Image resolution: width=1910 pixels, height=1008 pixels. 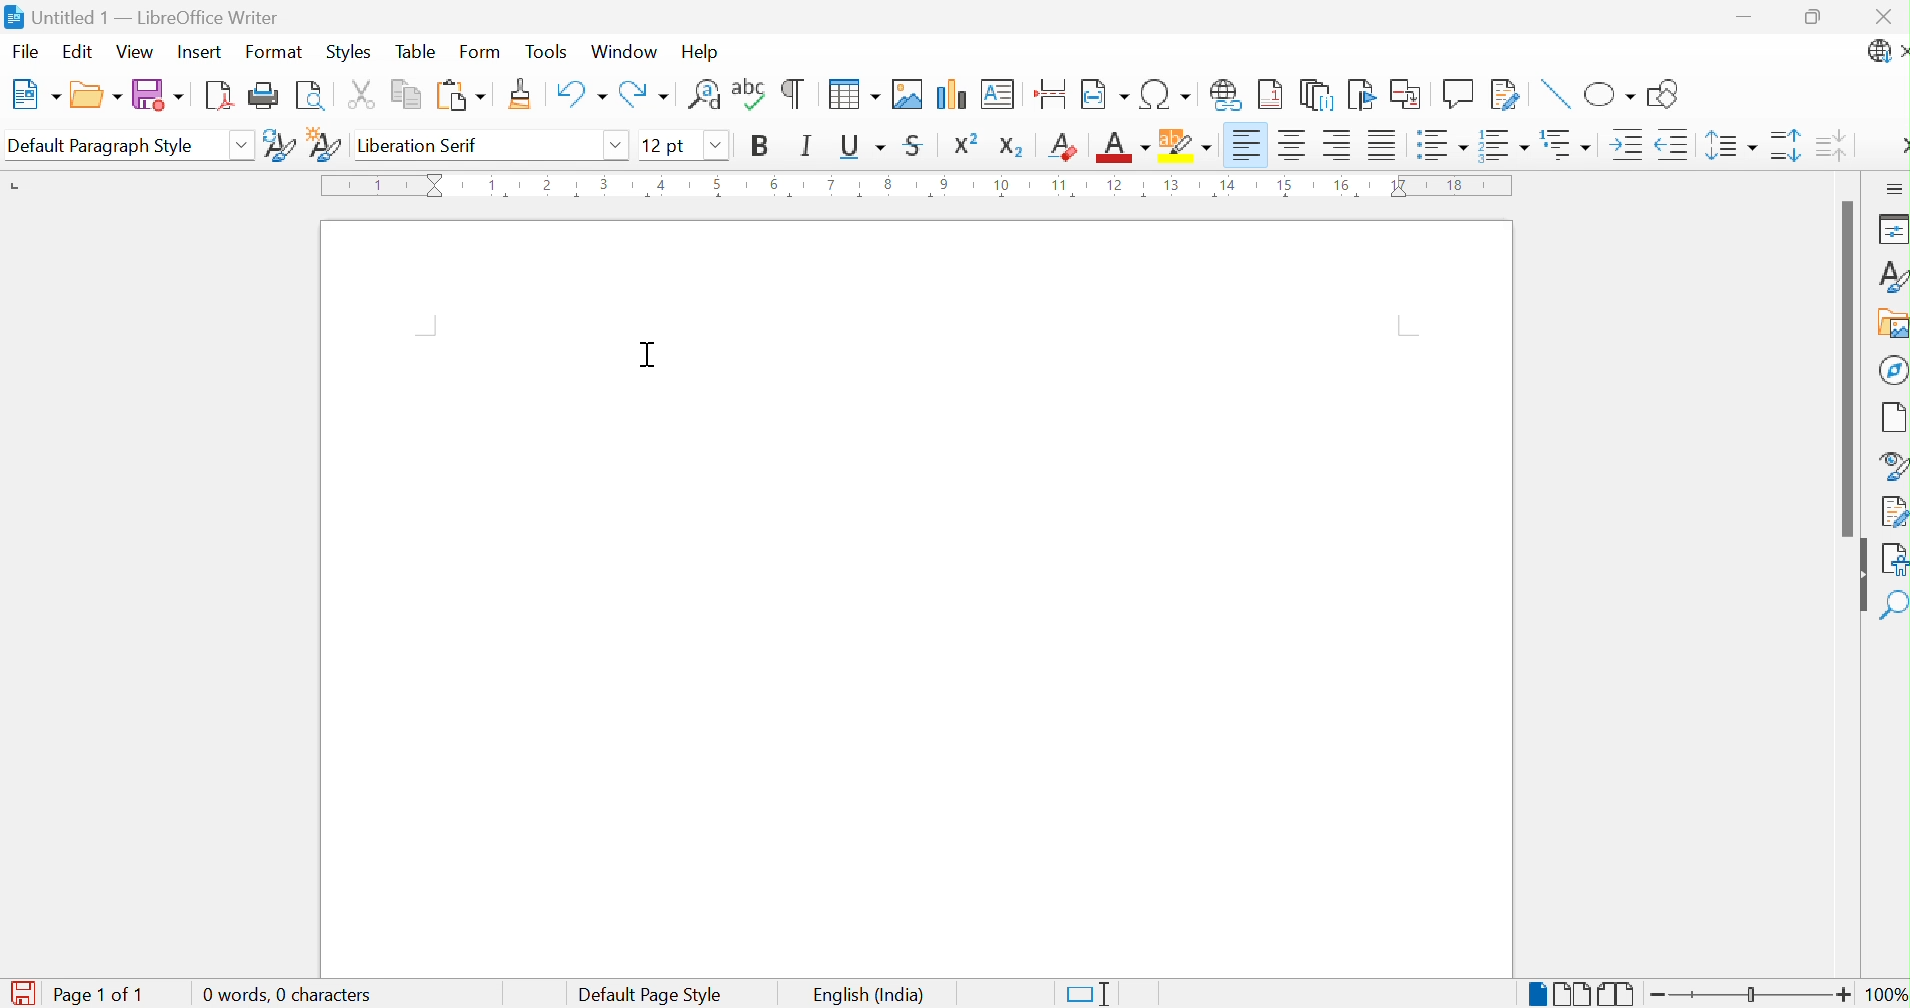 What do you see at coordinates (966, 144) in the screenshot?
I see `Superscript` at bounding box center [966, 144].